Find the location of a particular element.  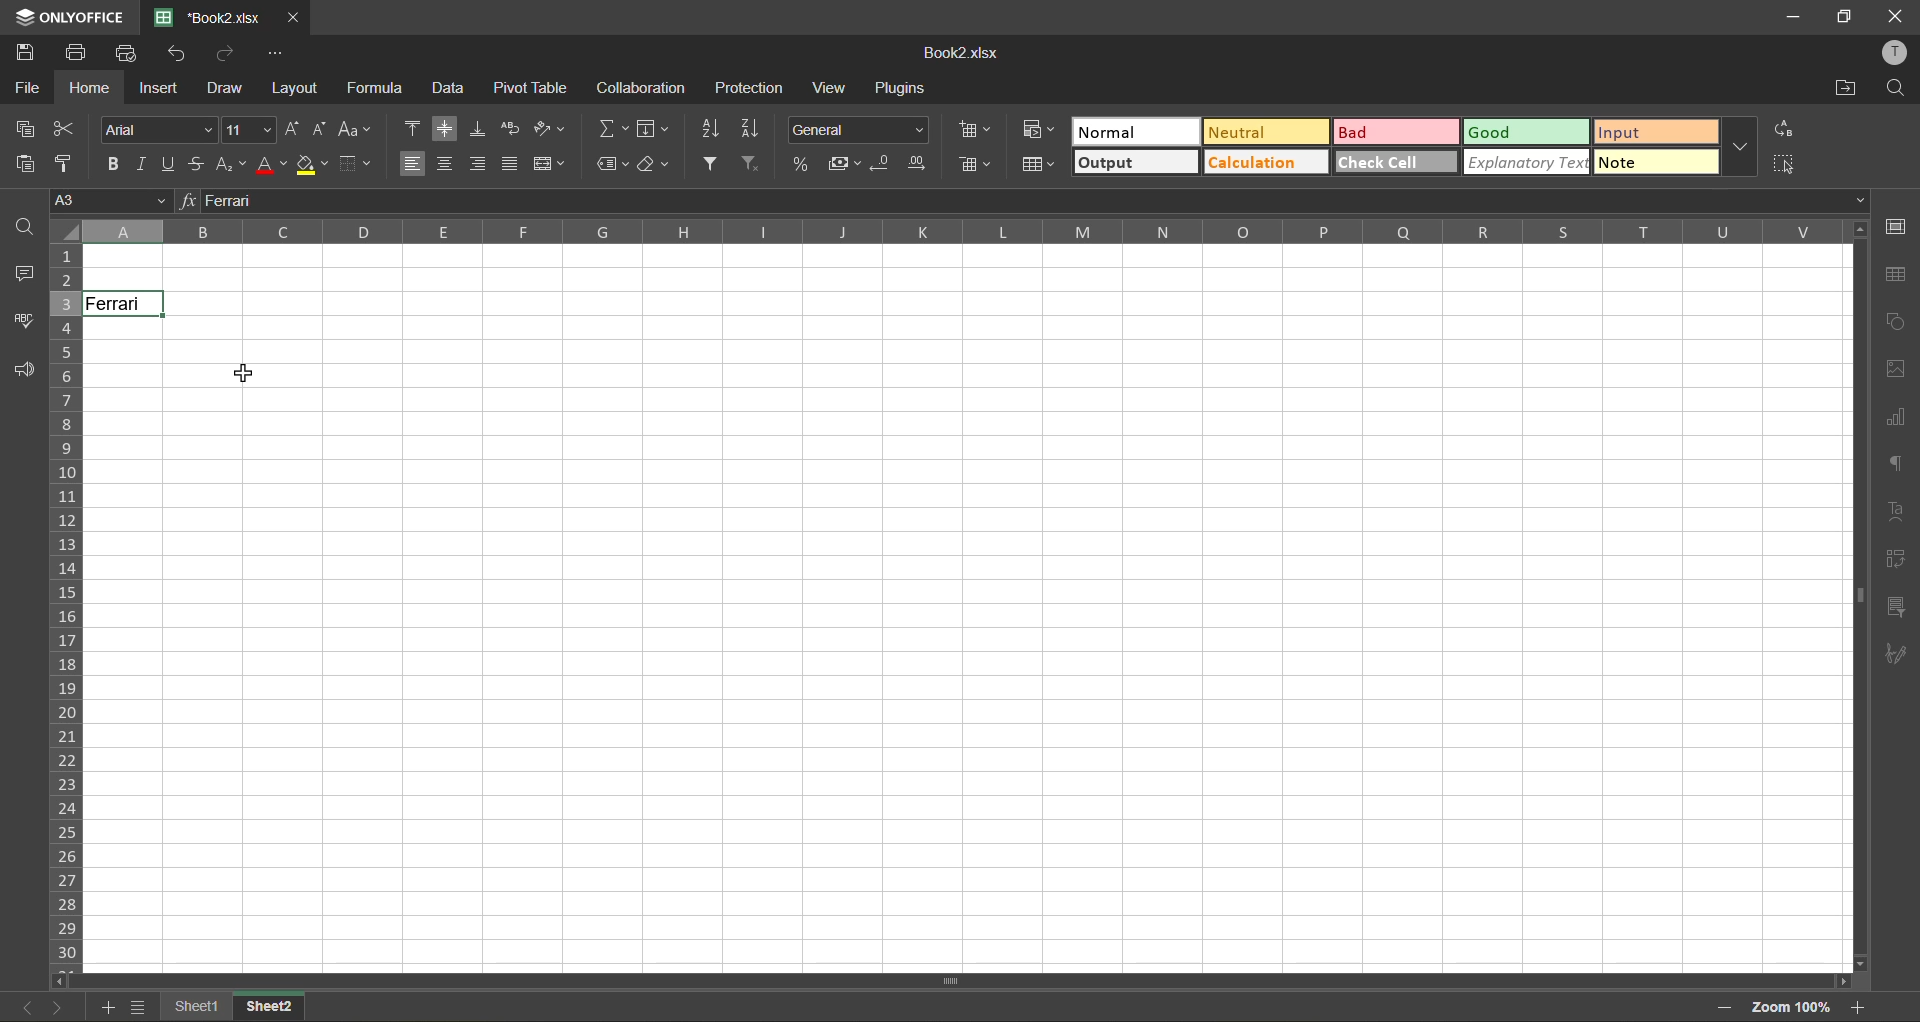

merge and center is located at coordinates (547, 163).